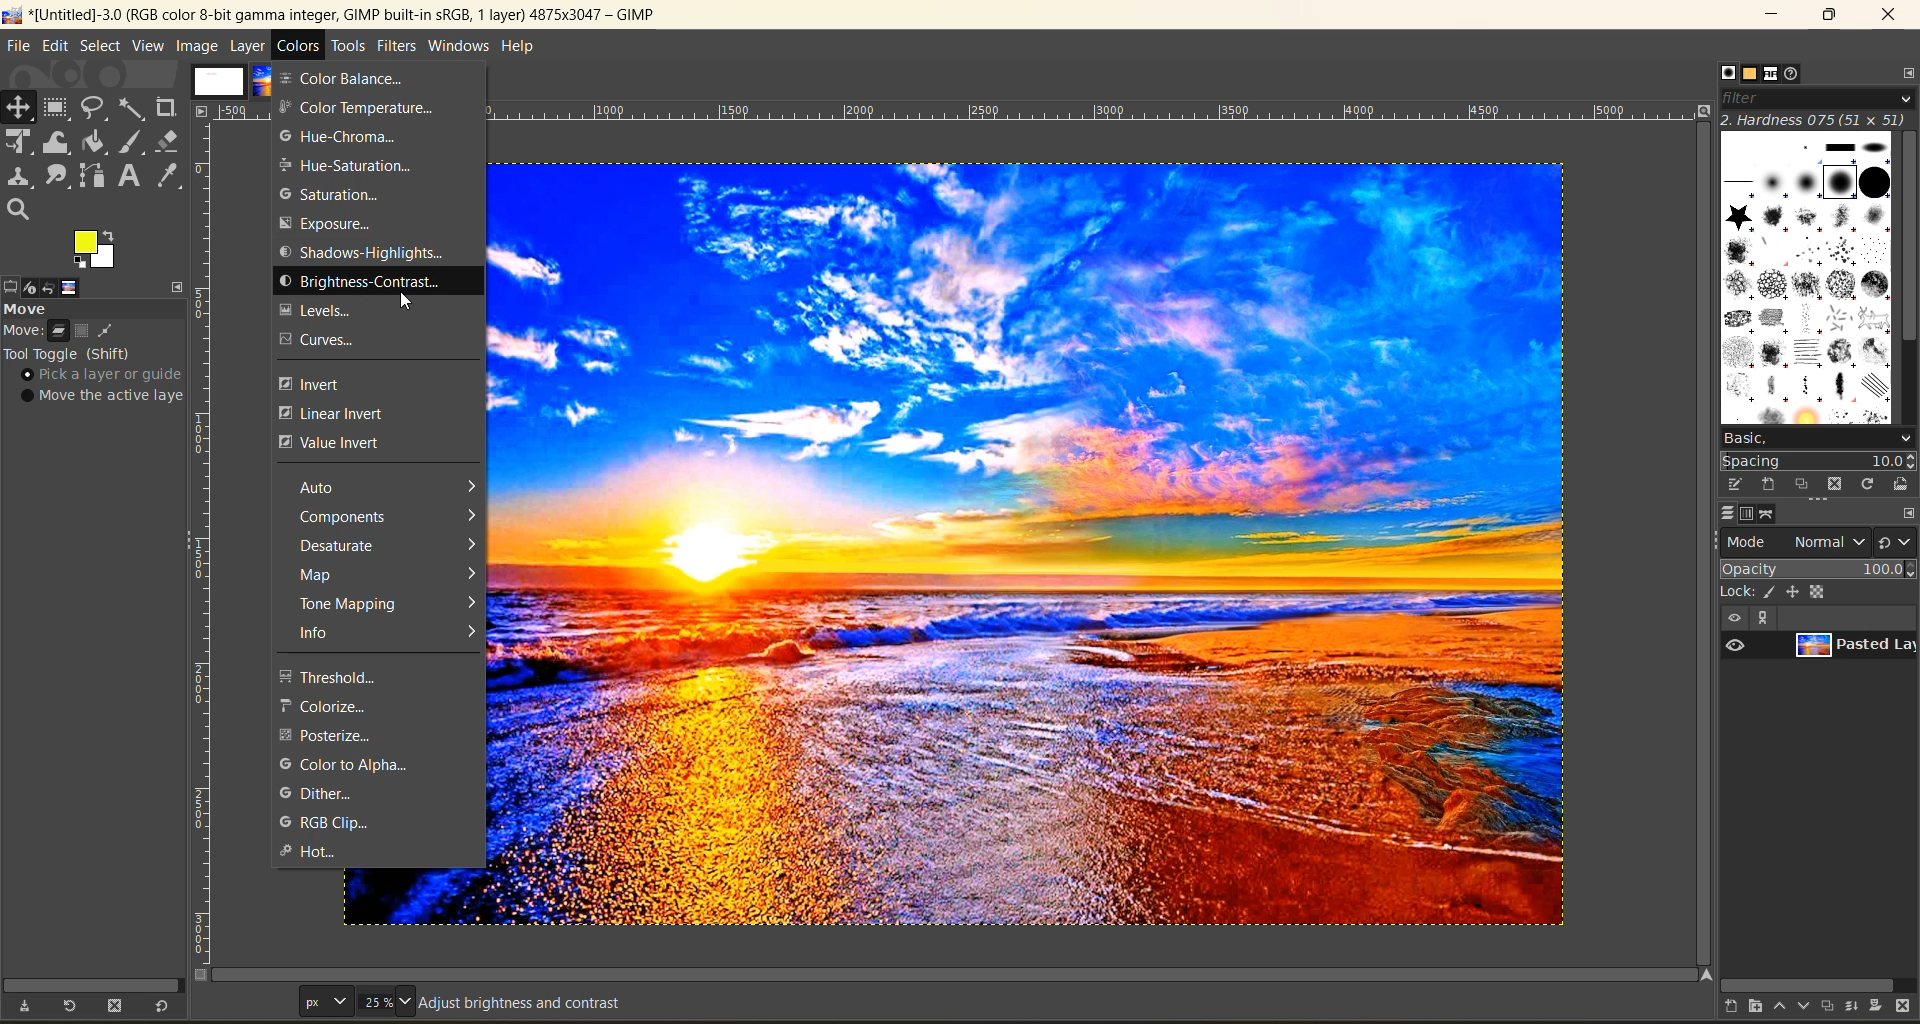 Image resolution: width=1920 pixels, height=1024 pixels. What do you see at coordinates (344, 765) in the screenshot?
I see `color to alpha` at bounding box center [344, 765].